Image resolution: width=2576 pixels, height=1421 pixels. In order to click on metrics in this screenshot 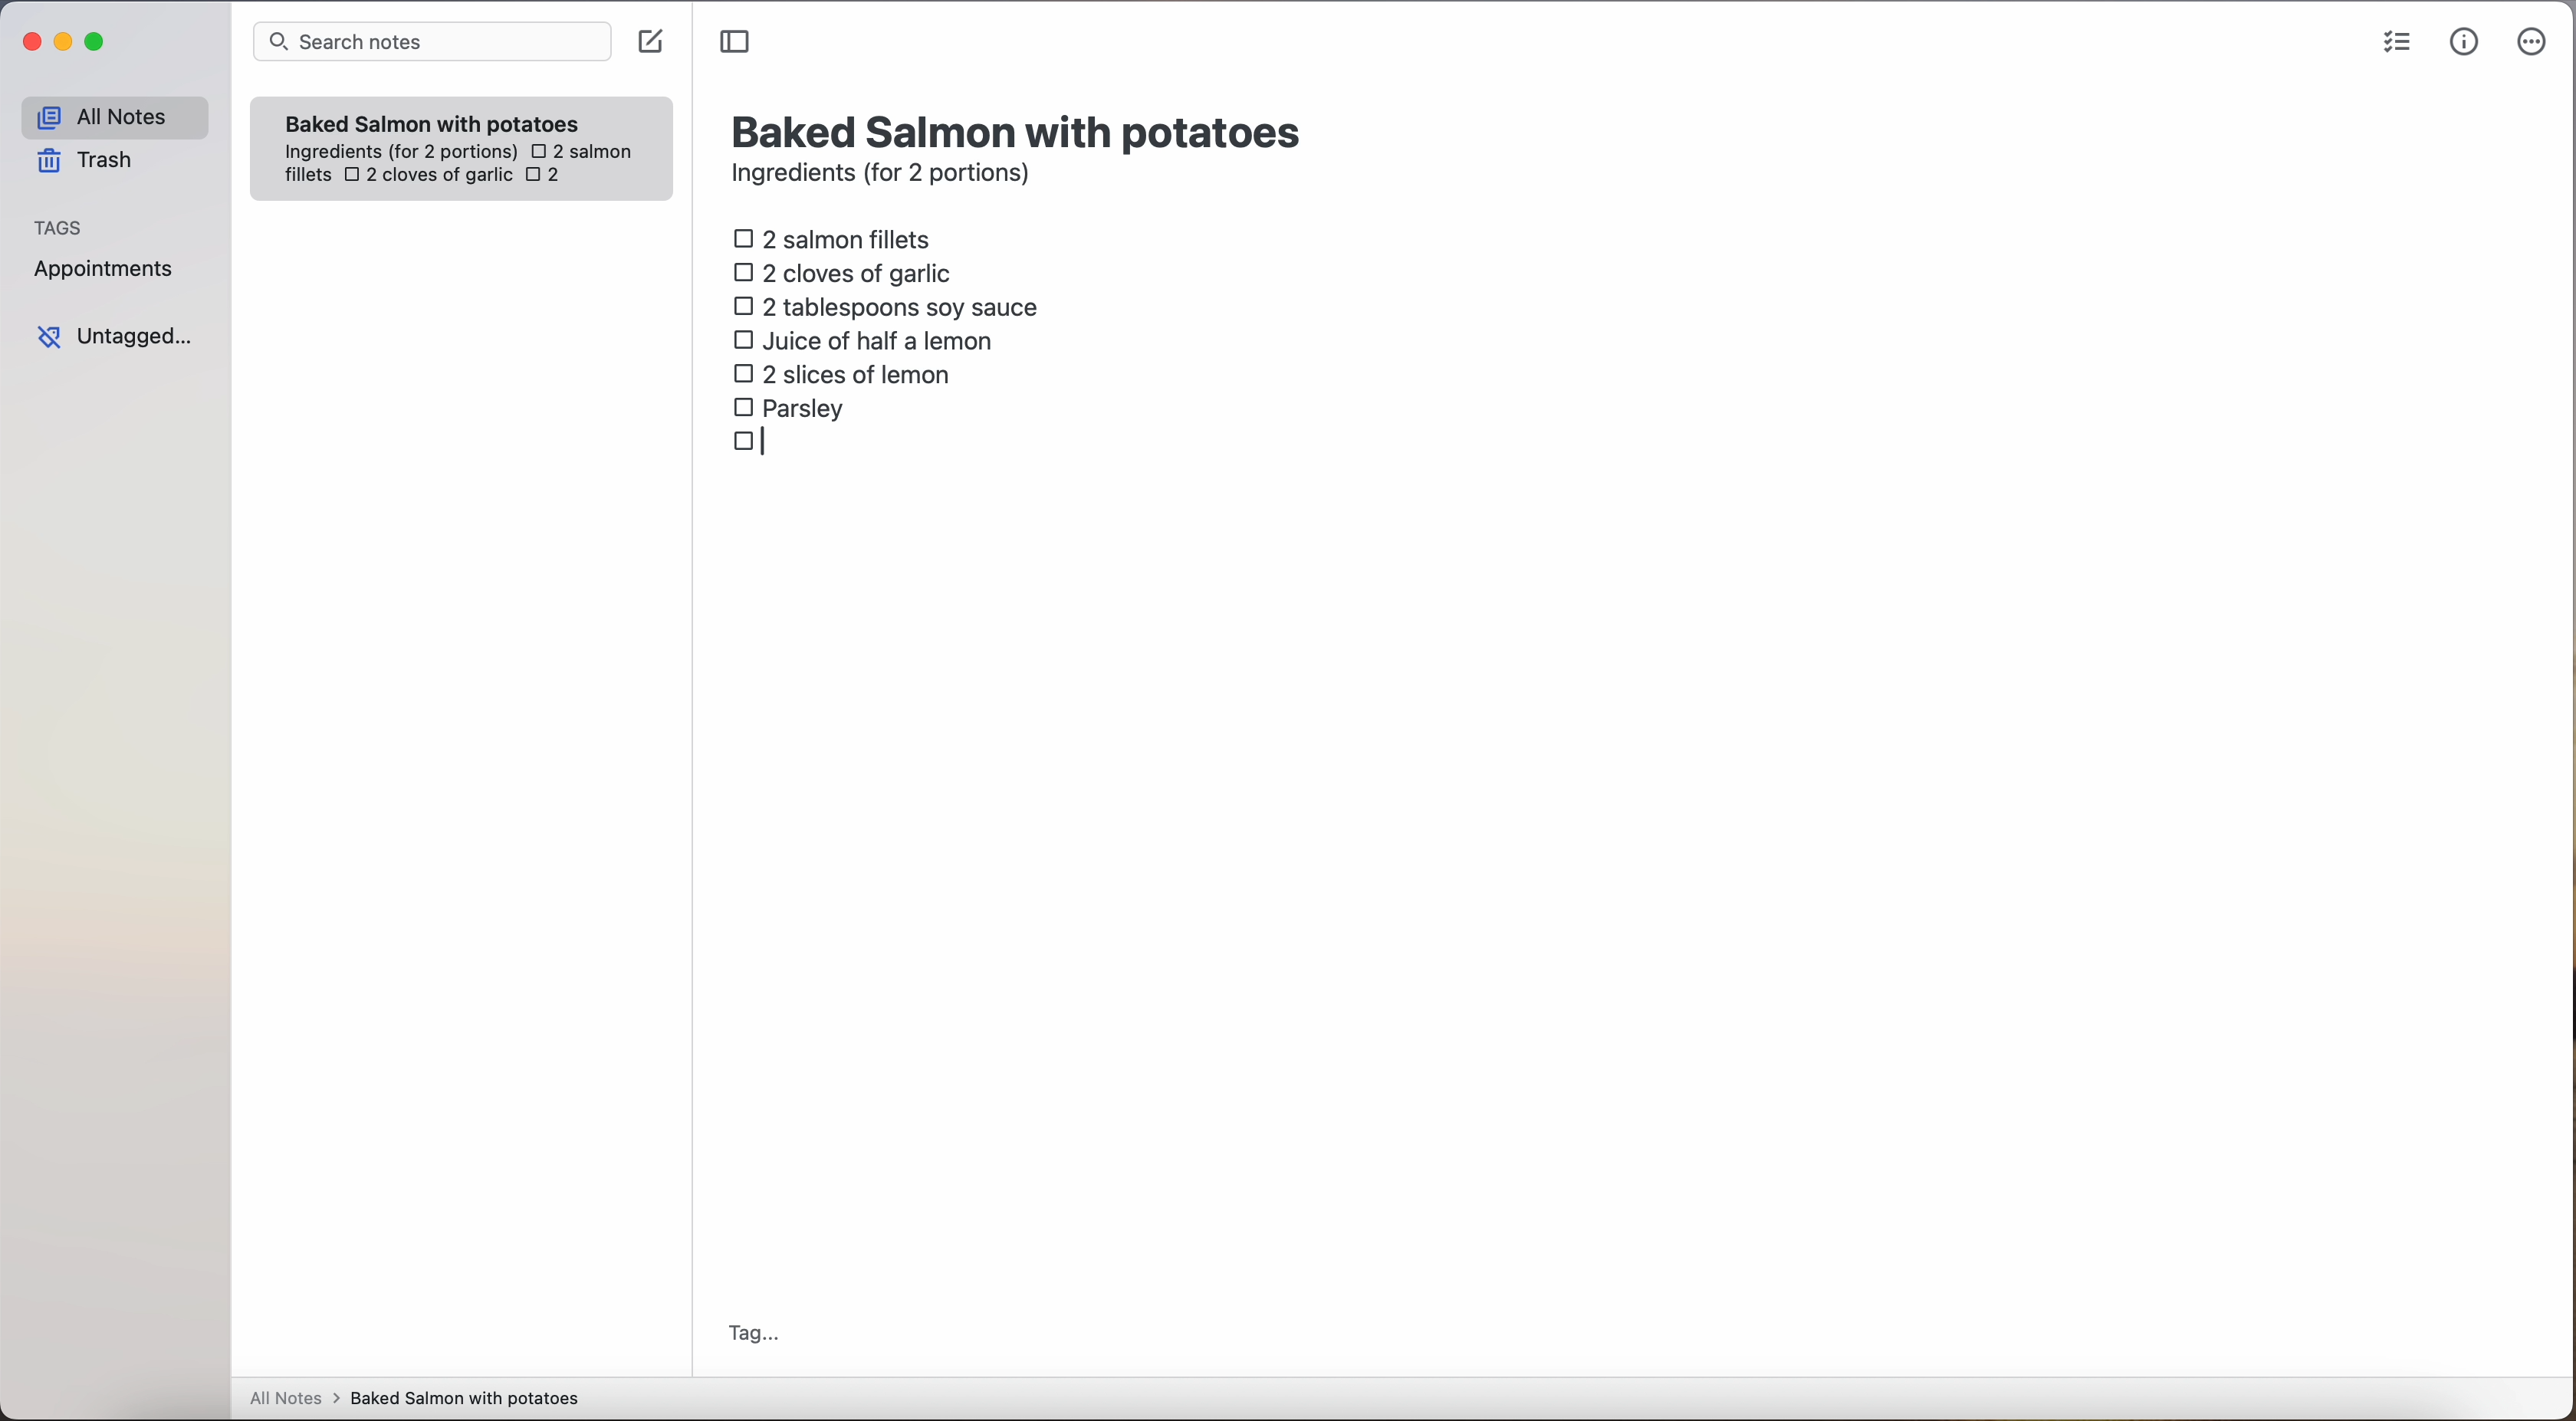, I will do `click(2465, 41)`.